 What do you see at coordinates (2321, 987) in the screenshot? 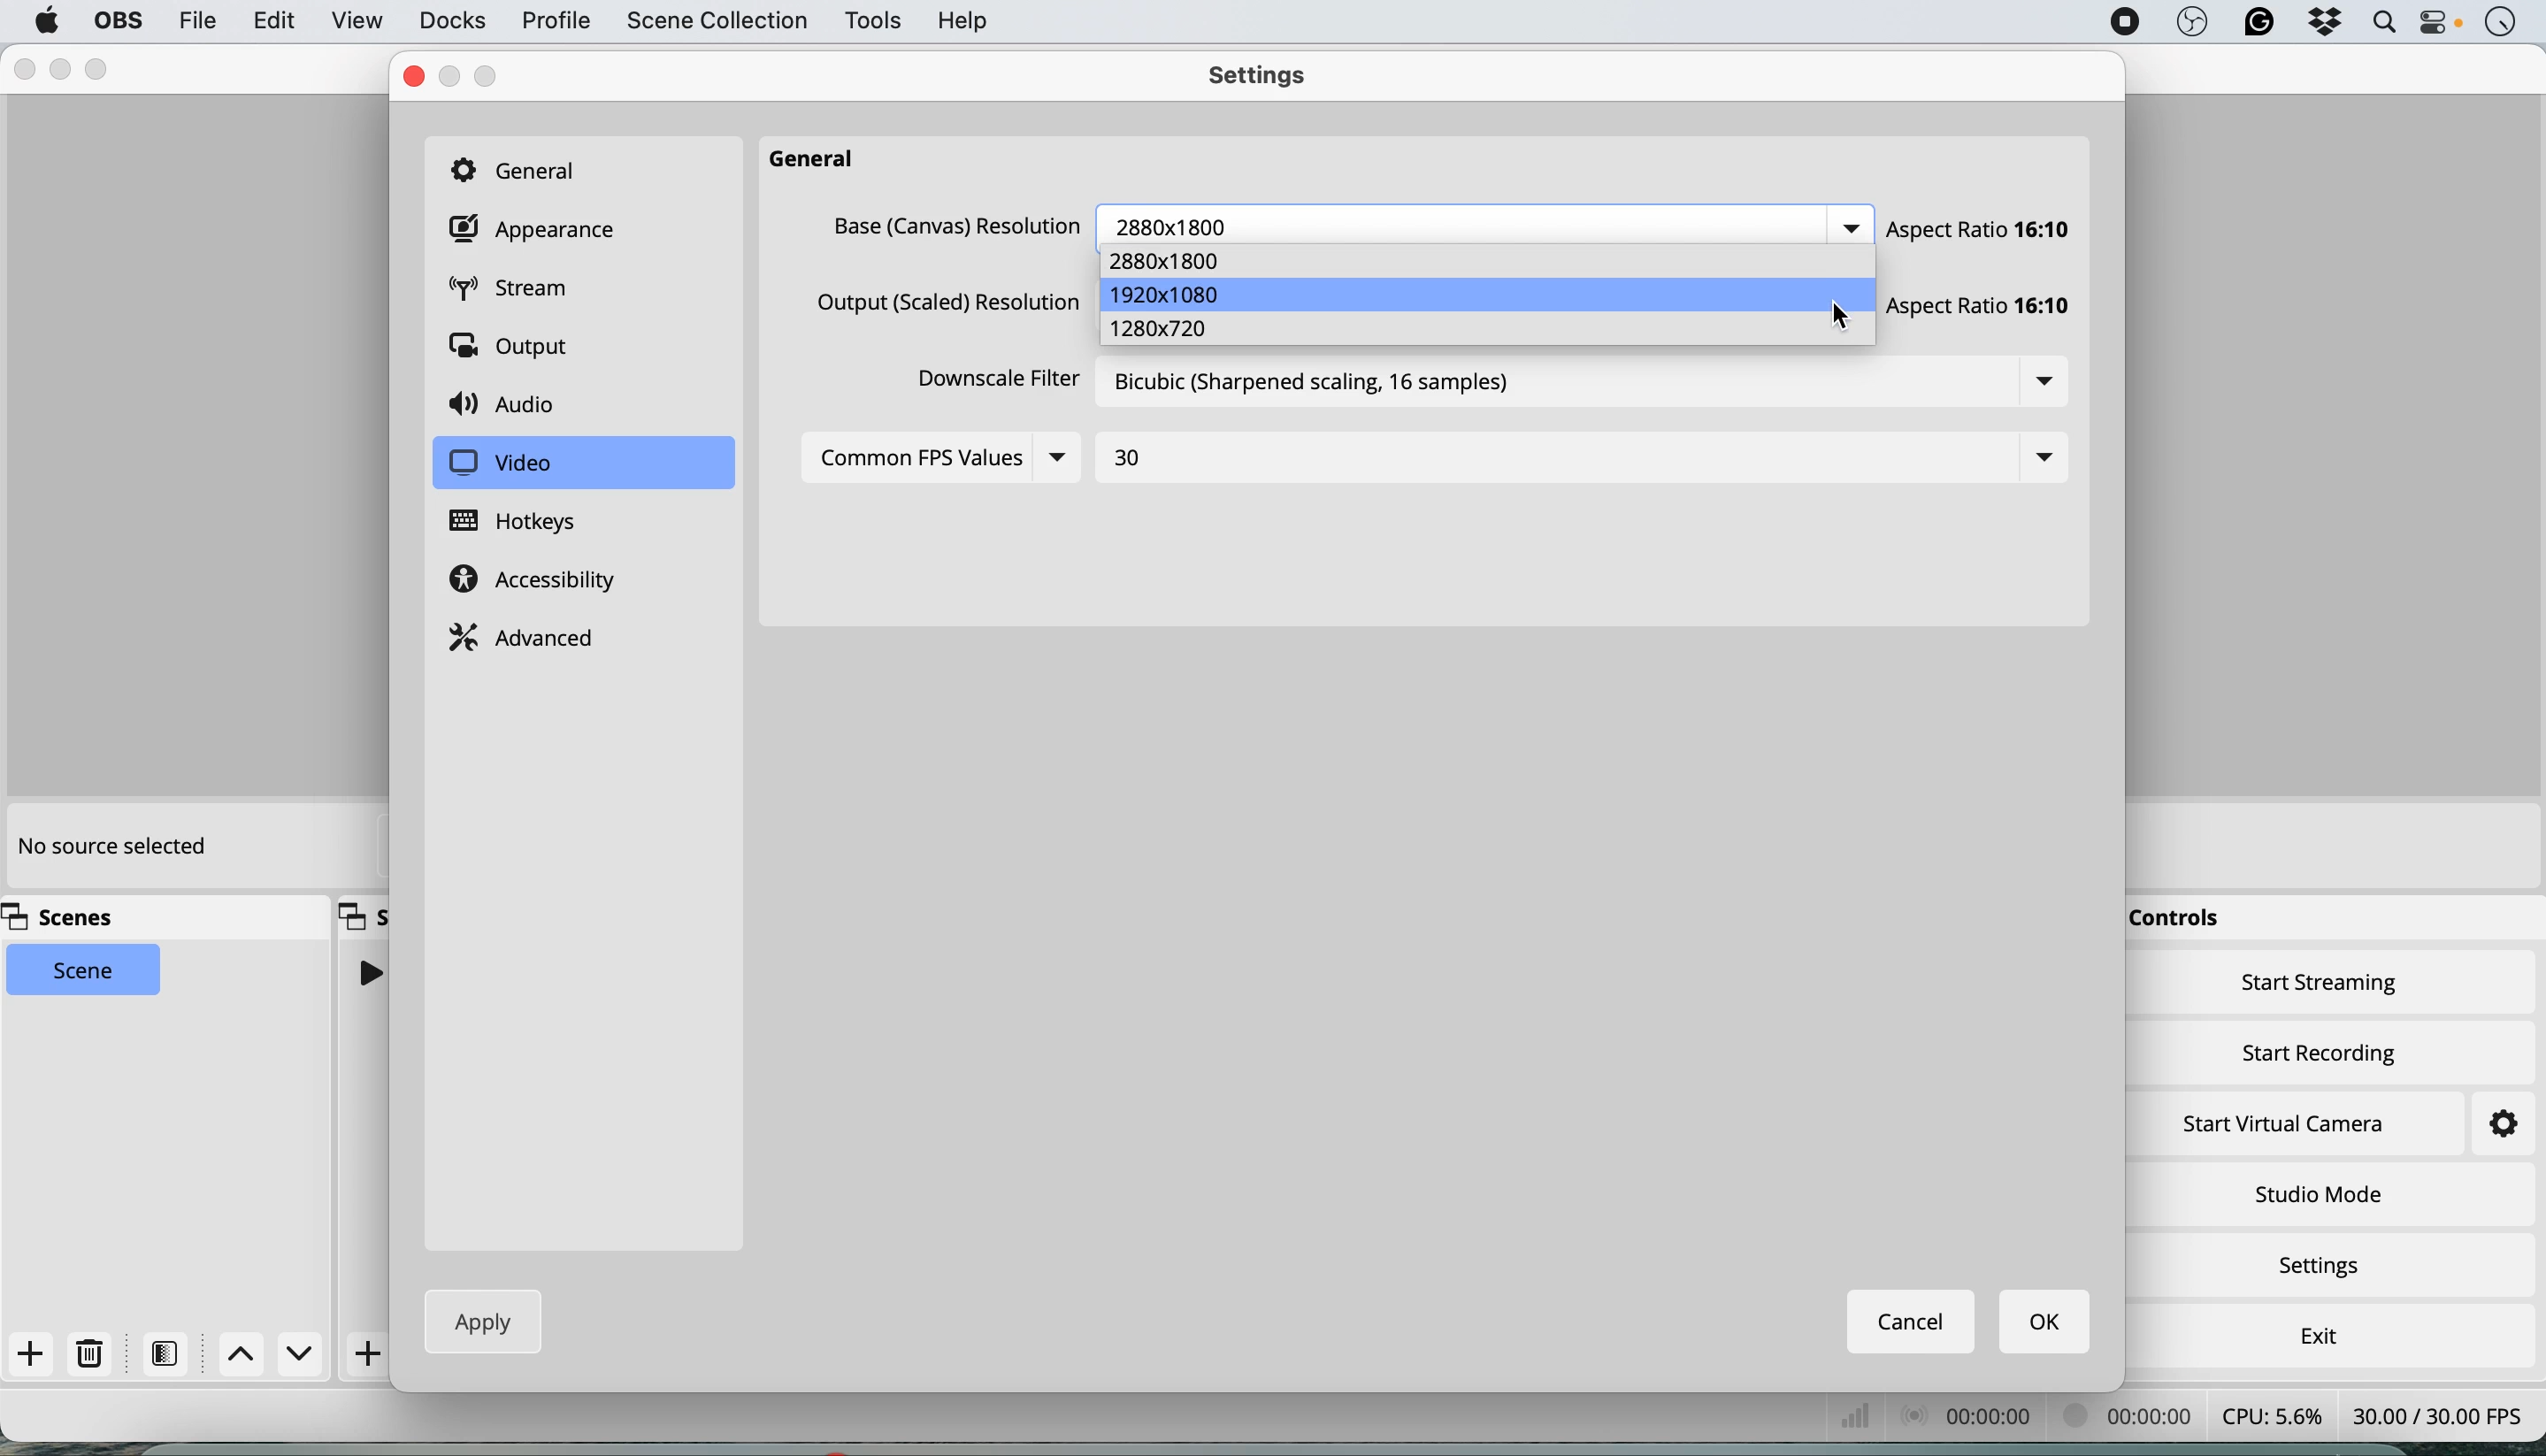
I see `start streaming` at bounding box center [2321, 987].